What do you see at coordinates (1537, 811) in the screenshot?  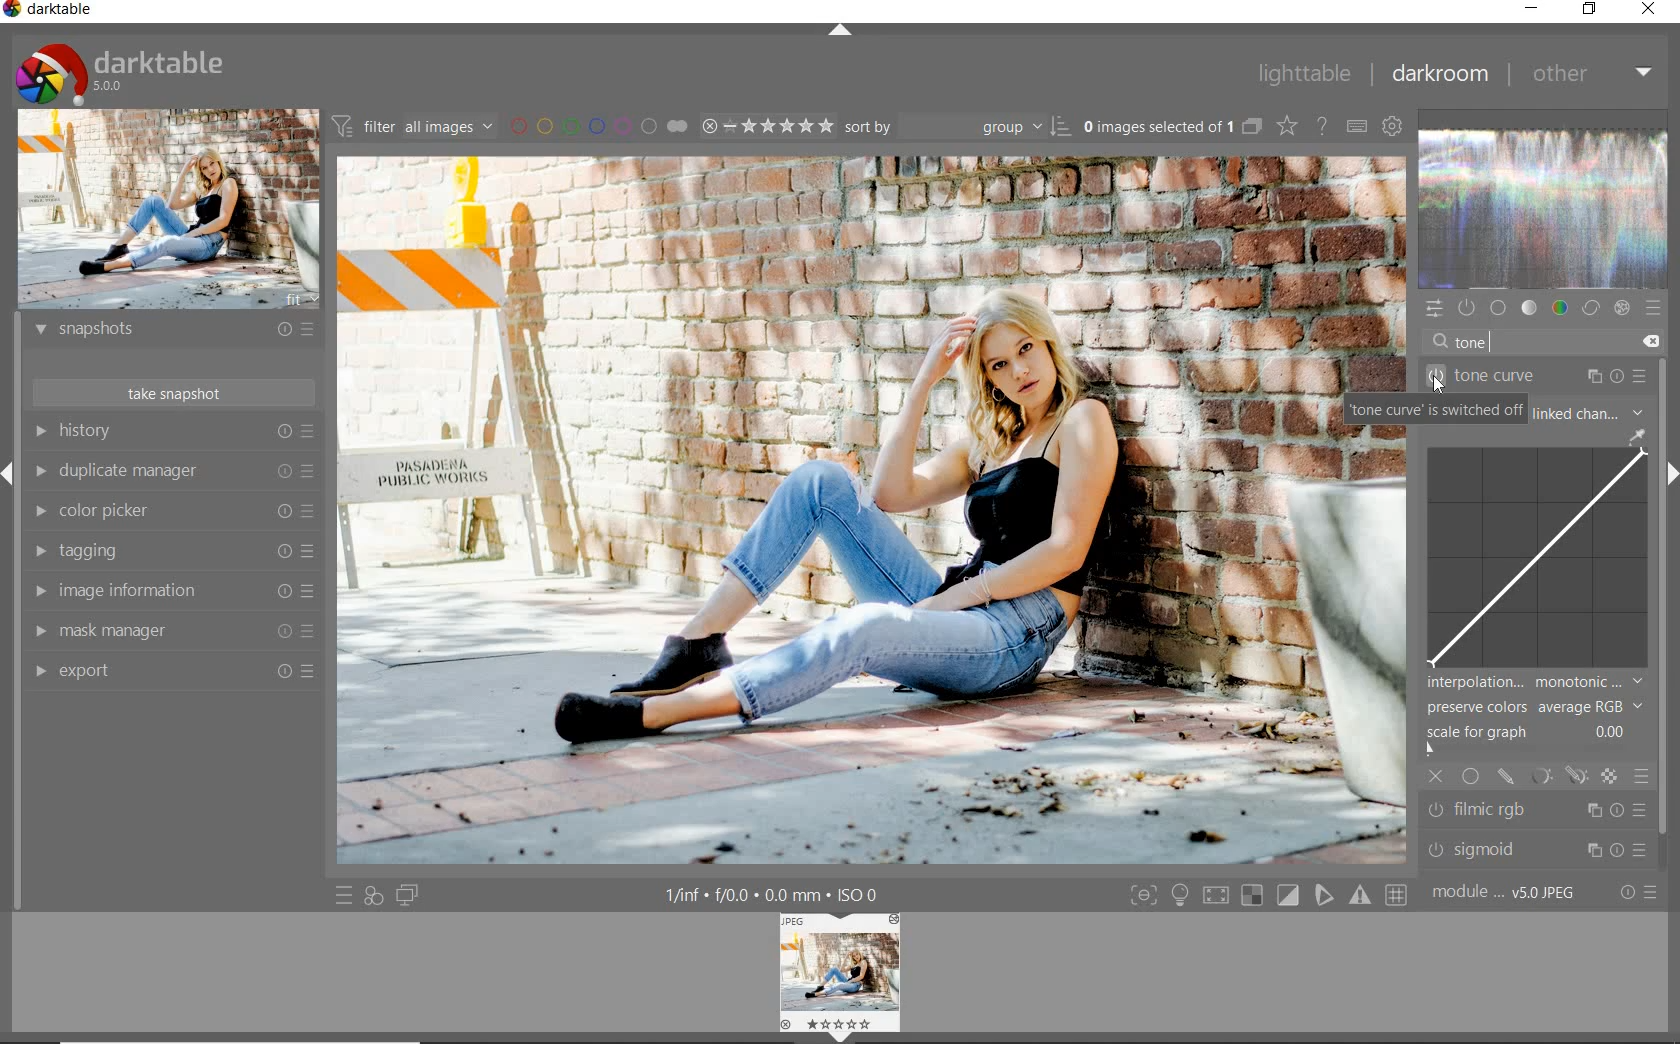 I see `filmic rgb` at bounding box center [1537, 811].